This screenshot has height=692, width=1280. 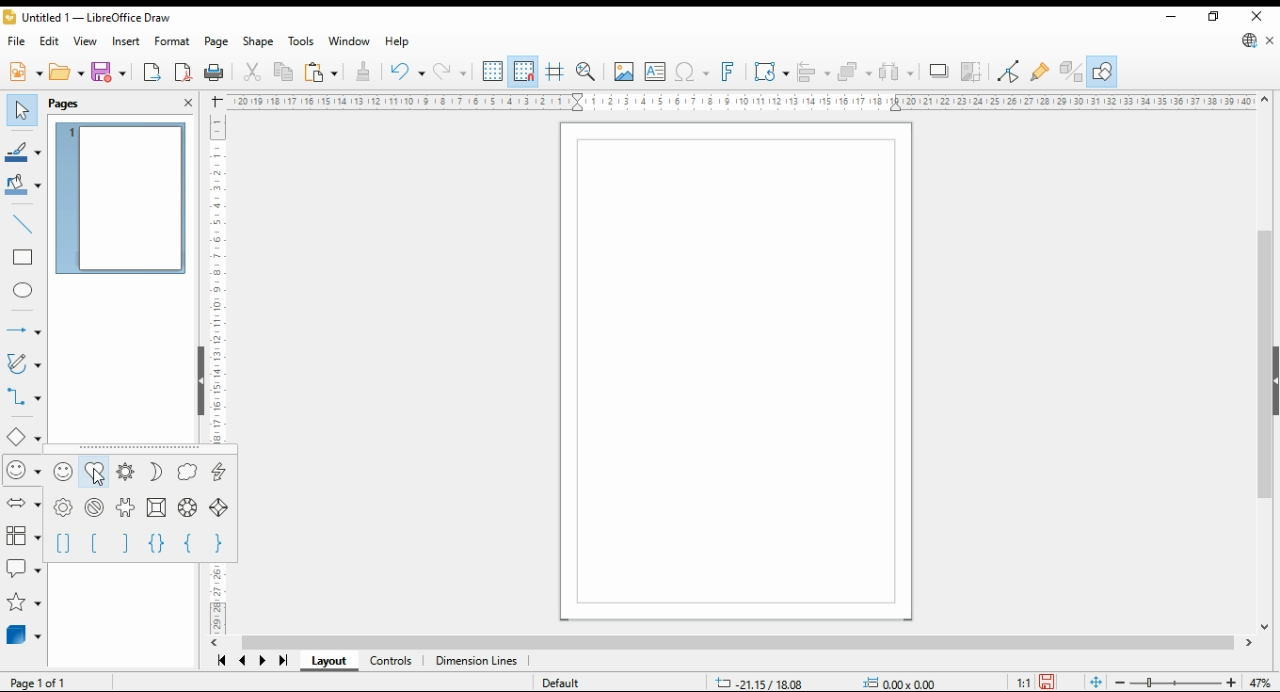 I want to click on right brace, so click(x=218, y=544).